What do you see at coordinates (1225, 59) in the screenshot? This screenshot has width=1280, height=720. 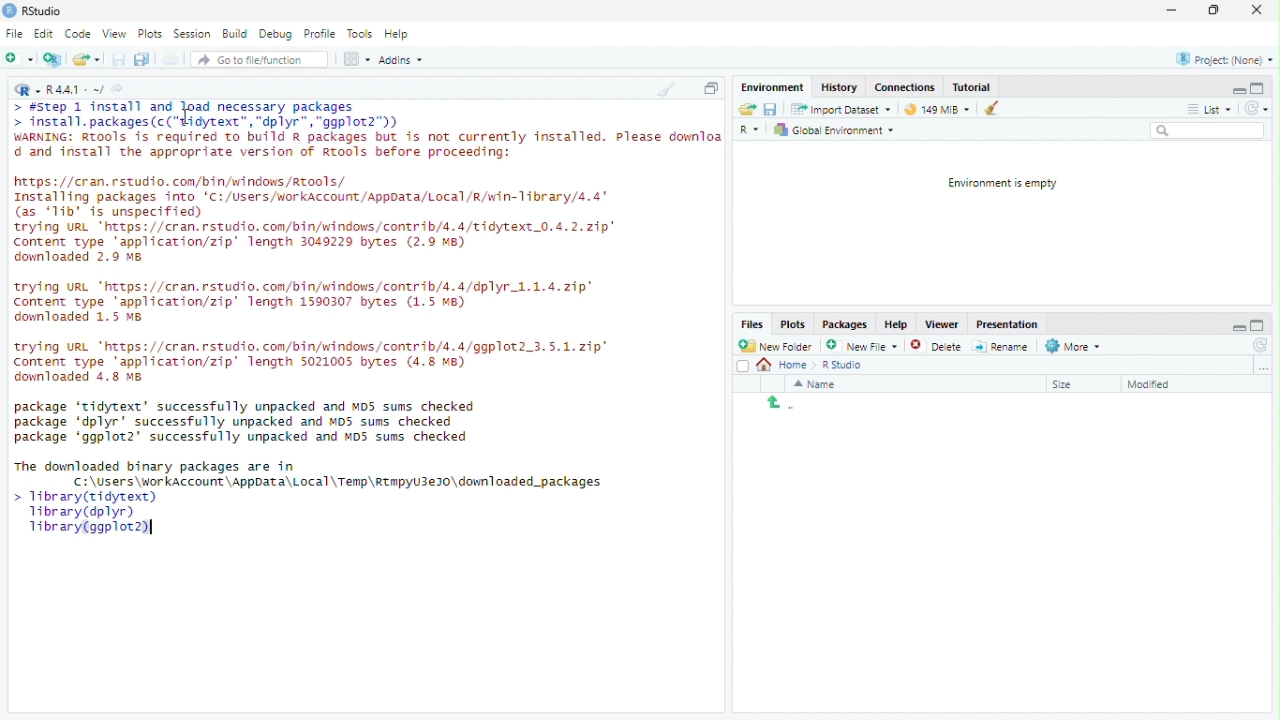 I see `Project: (None)` at bounding box center [1225, 59].